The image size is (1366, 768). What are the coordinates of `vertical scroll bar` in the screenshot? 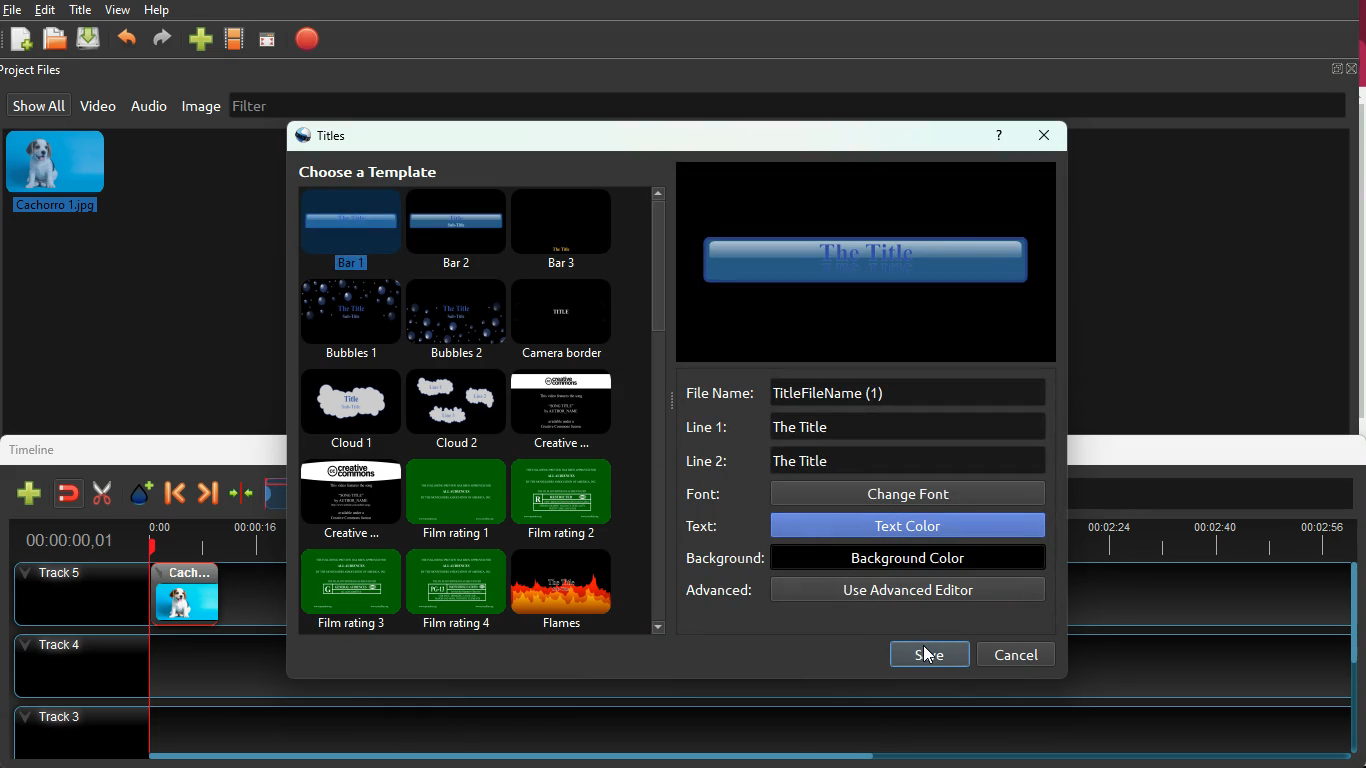 It's located at (1357, 260).